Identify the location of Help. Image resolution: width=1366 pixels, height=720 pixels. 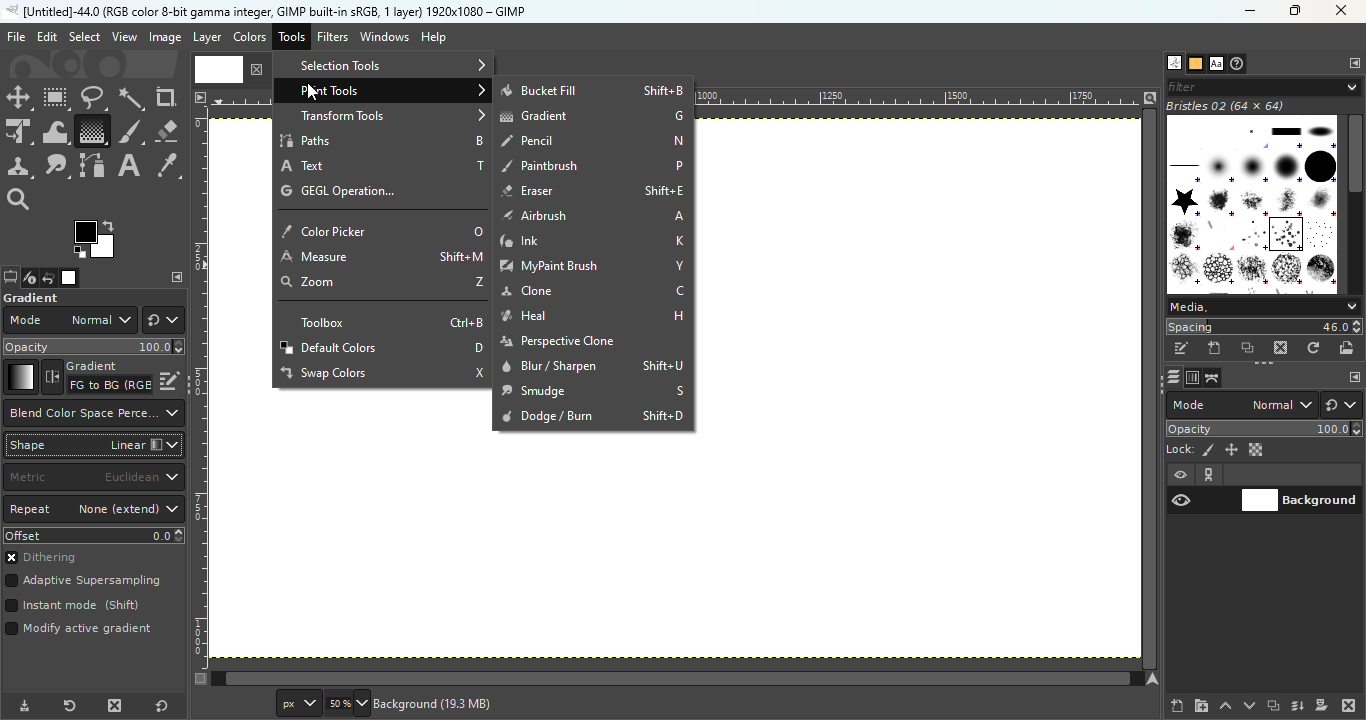
(436, 37).